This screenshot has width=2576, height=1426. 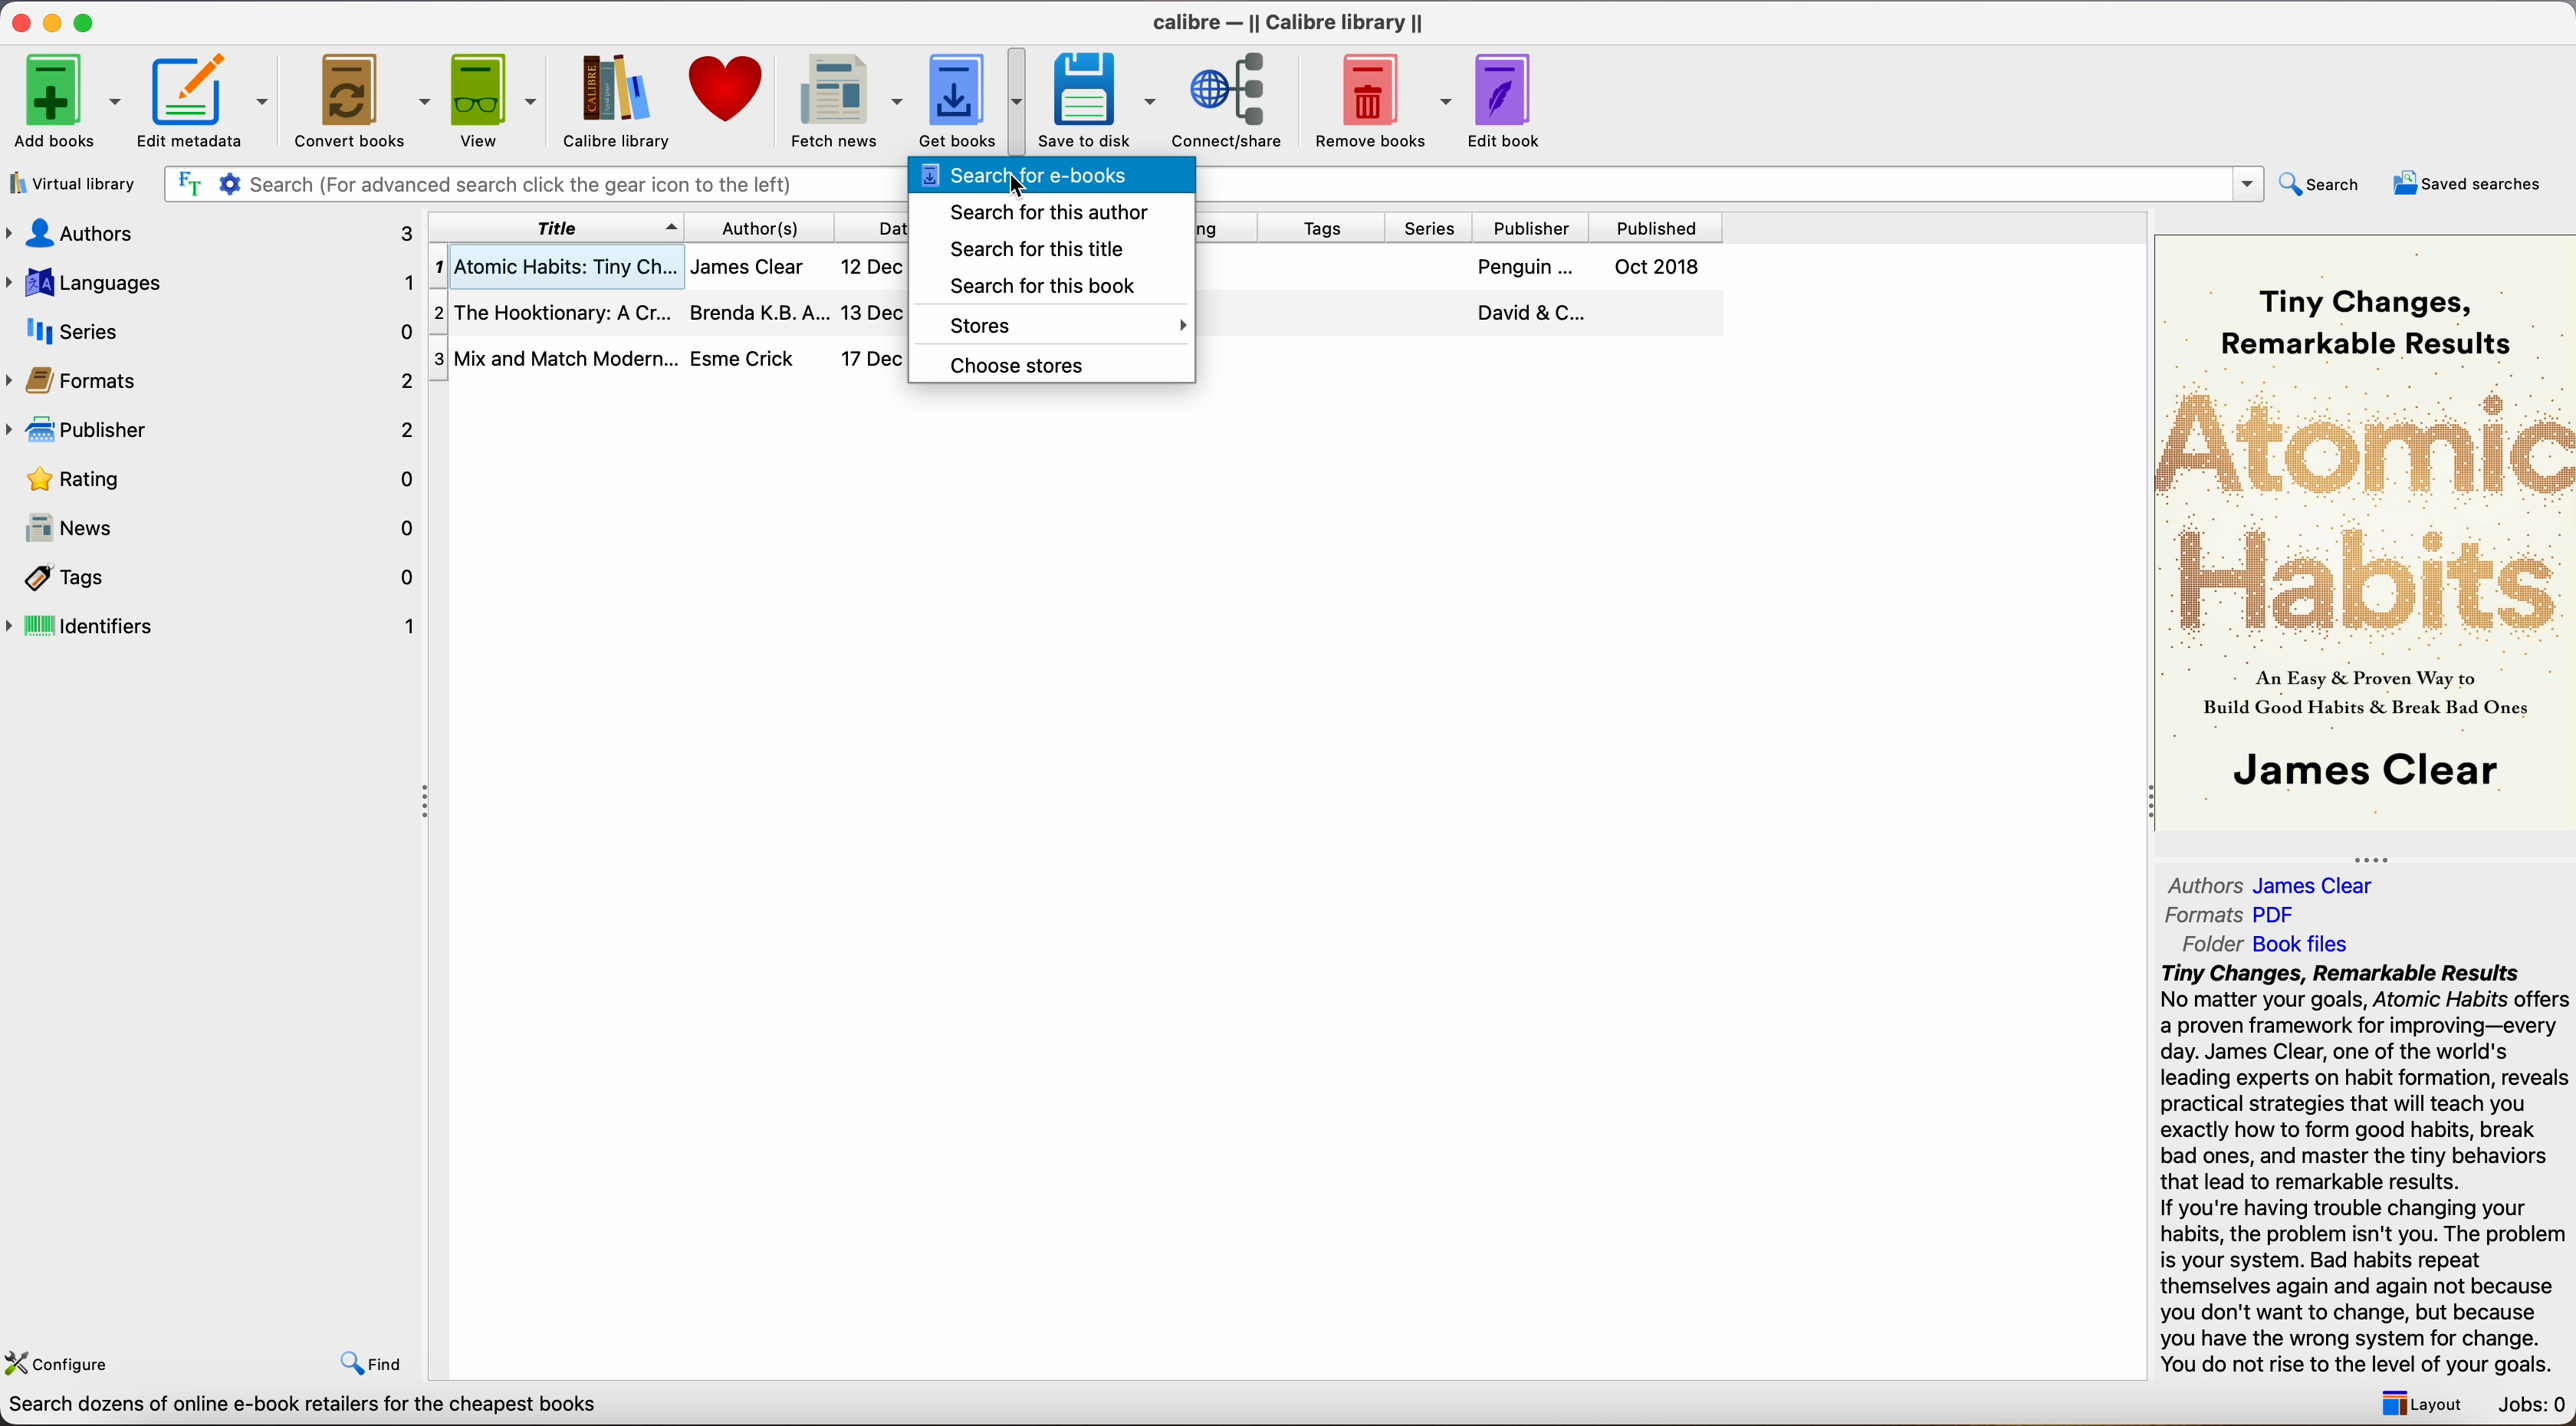 What do you see at coordinates (1033, 250) in the screenshot?
I see `search for this title` at bounding box center [1033, 250].